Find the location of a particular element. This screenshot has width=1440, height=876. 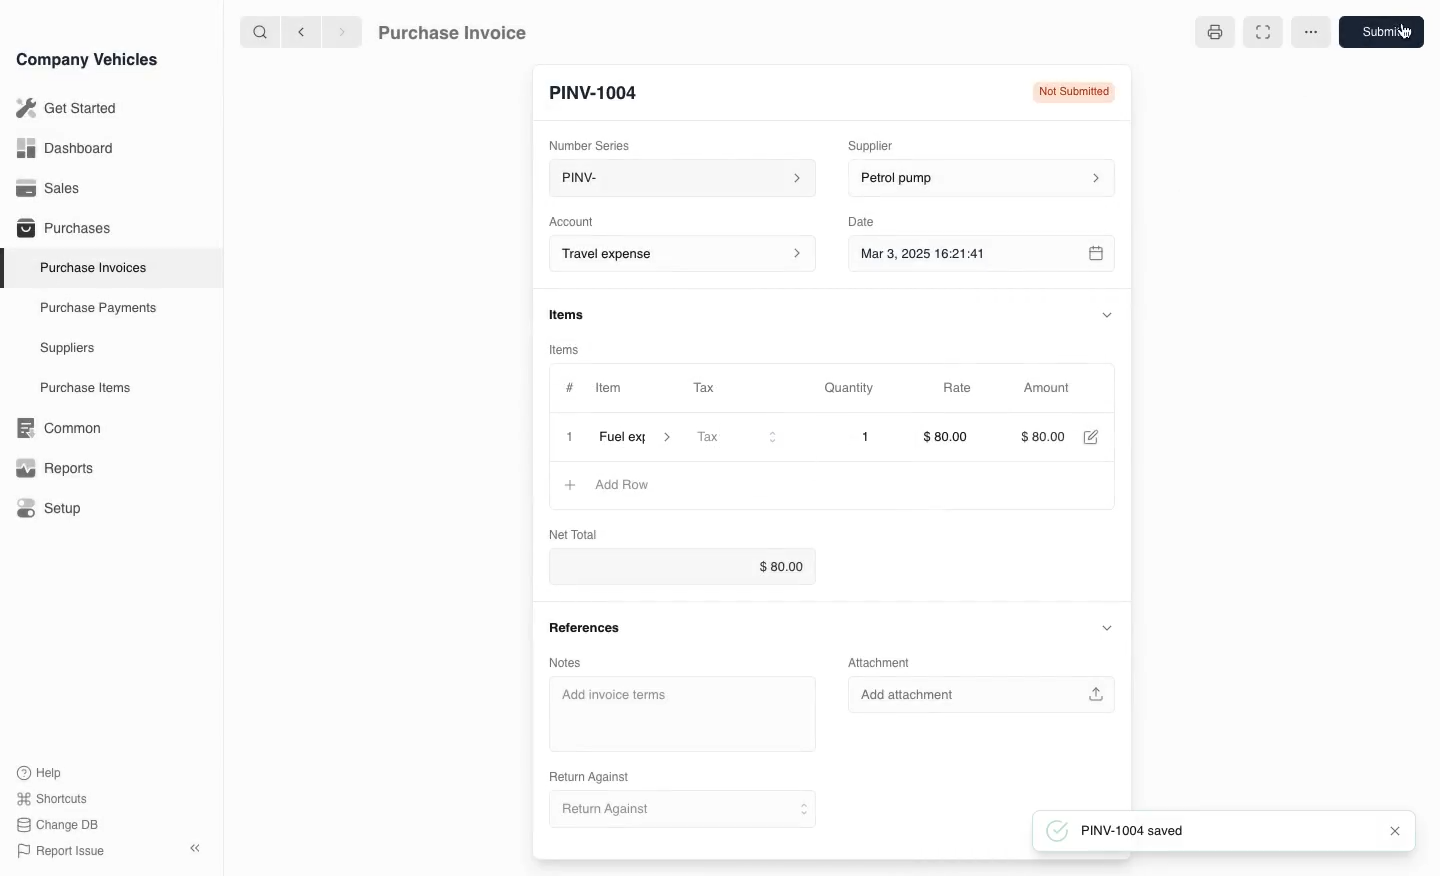

Attachment is located at coordinates (882, 662).